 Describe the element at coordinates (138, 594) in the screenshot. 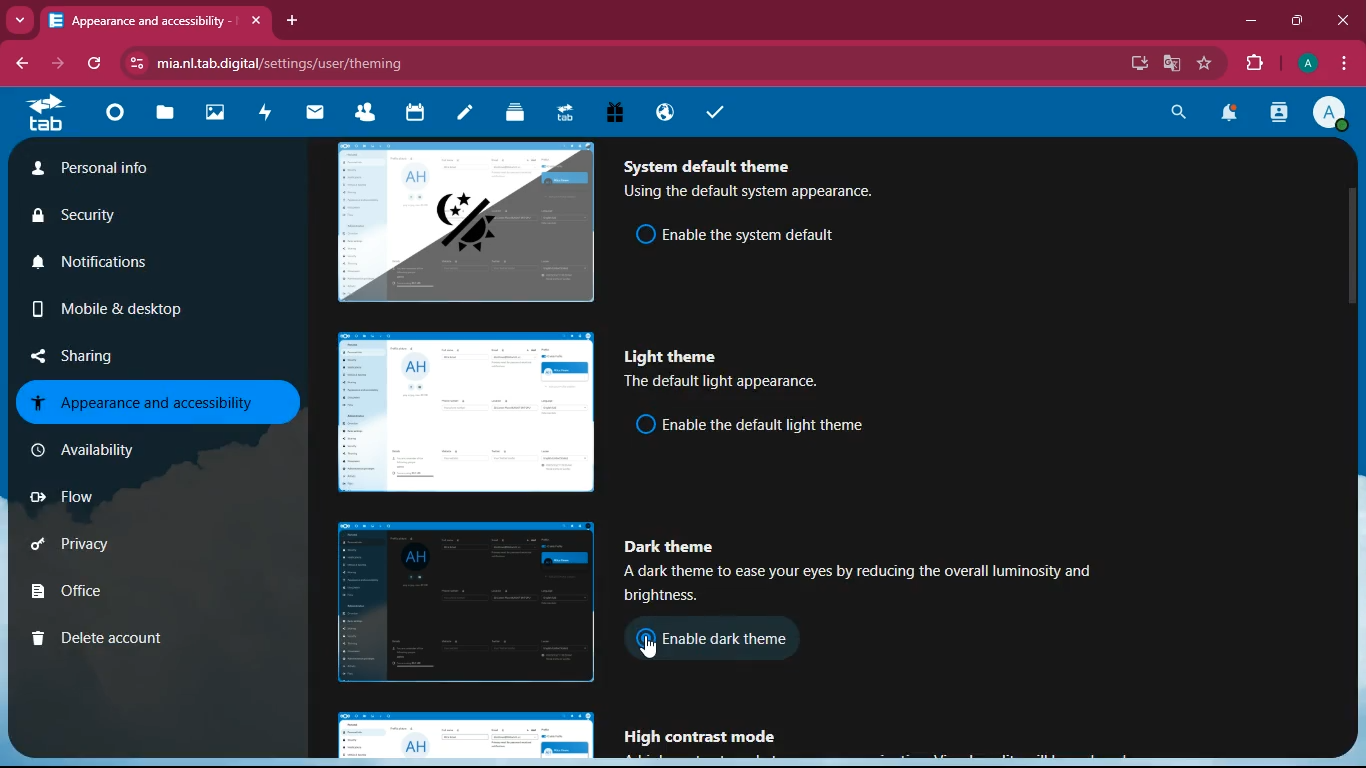

I see `office` at that location.